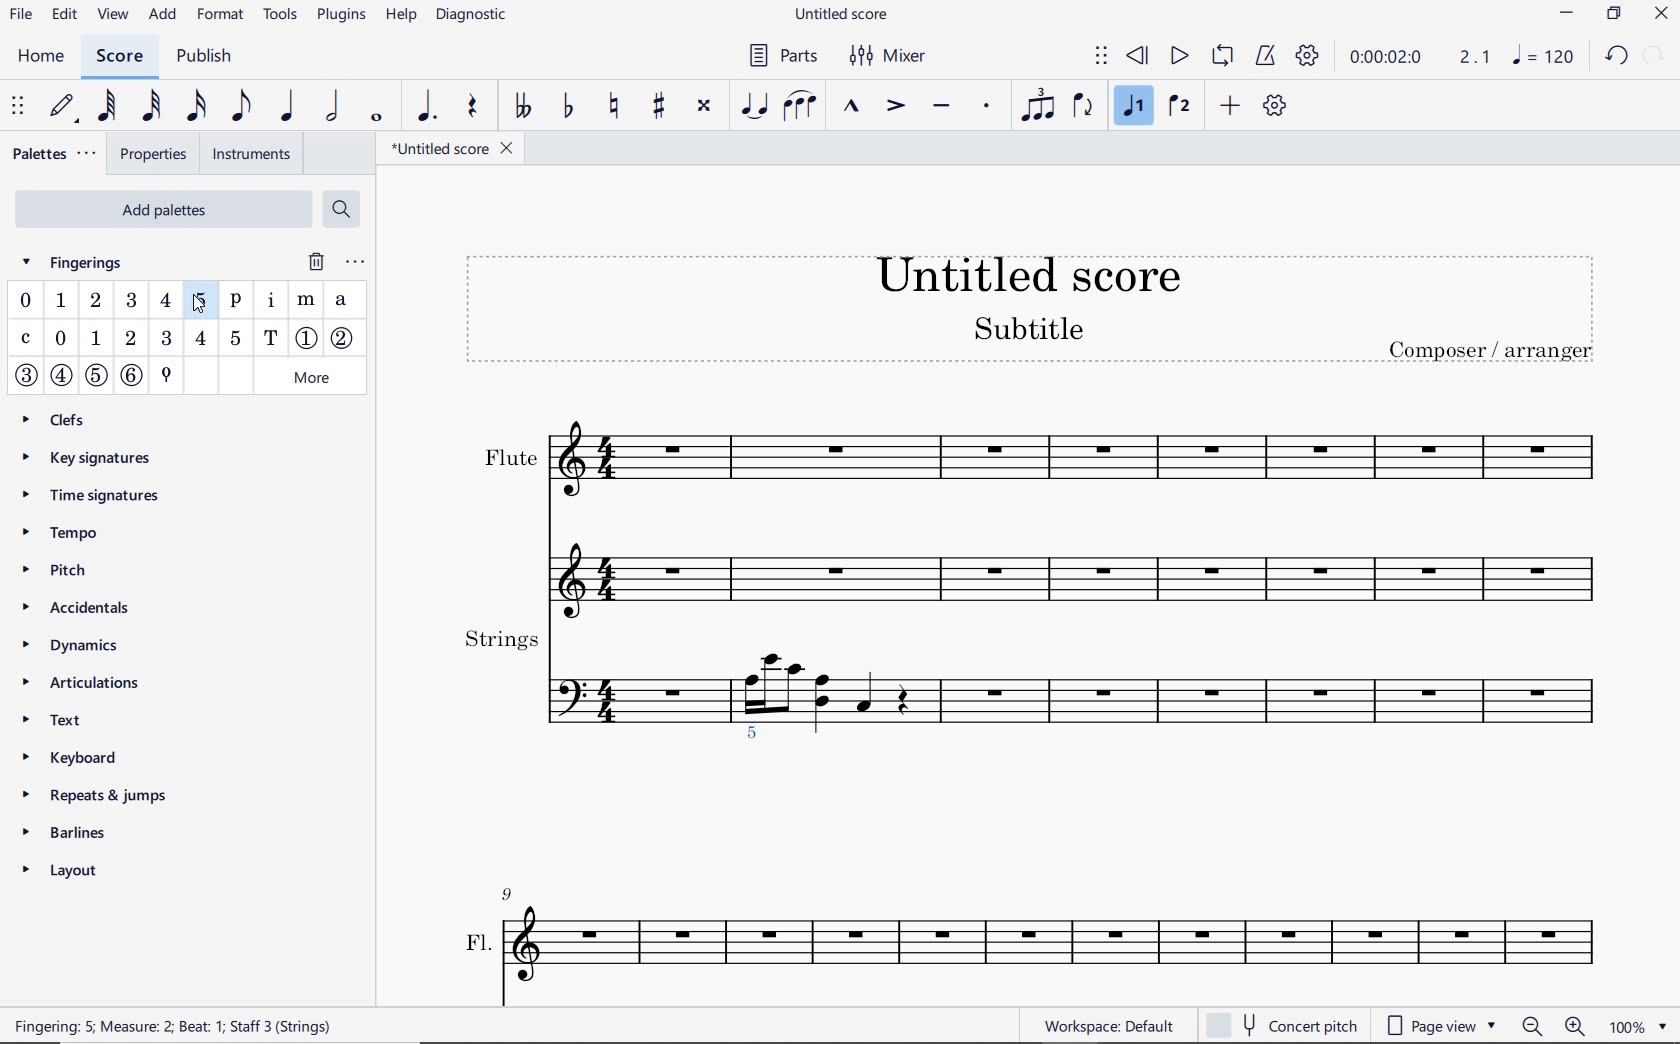  What do you see at coordinates (164, 16) in the screenshot?
I see `add` at bounding box center [164, 16].